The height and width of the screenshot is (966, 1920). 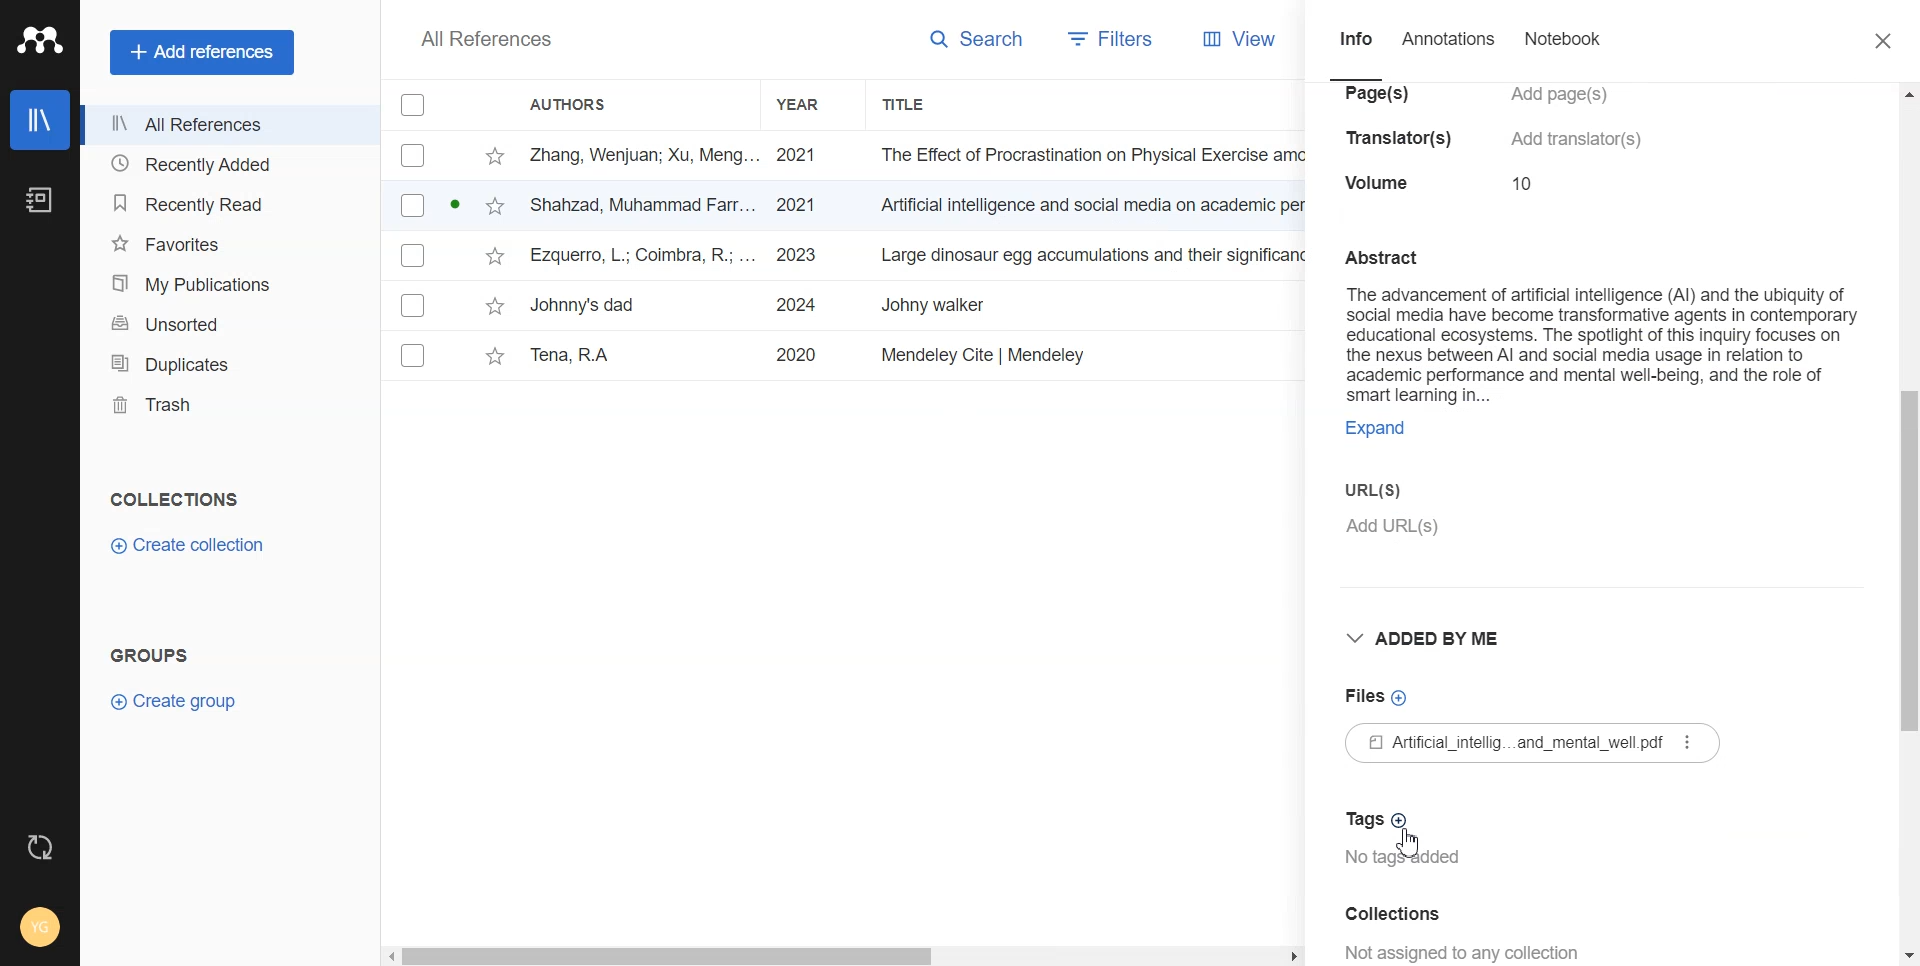 What do you see at coordinates (1232, 39) in the screenshot?
I see `View` at bounding box center [1232, 39].